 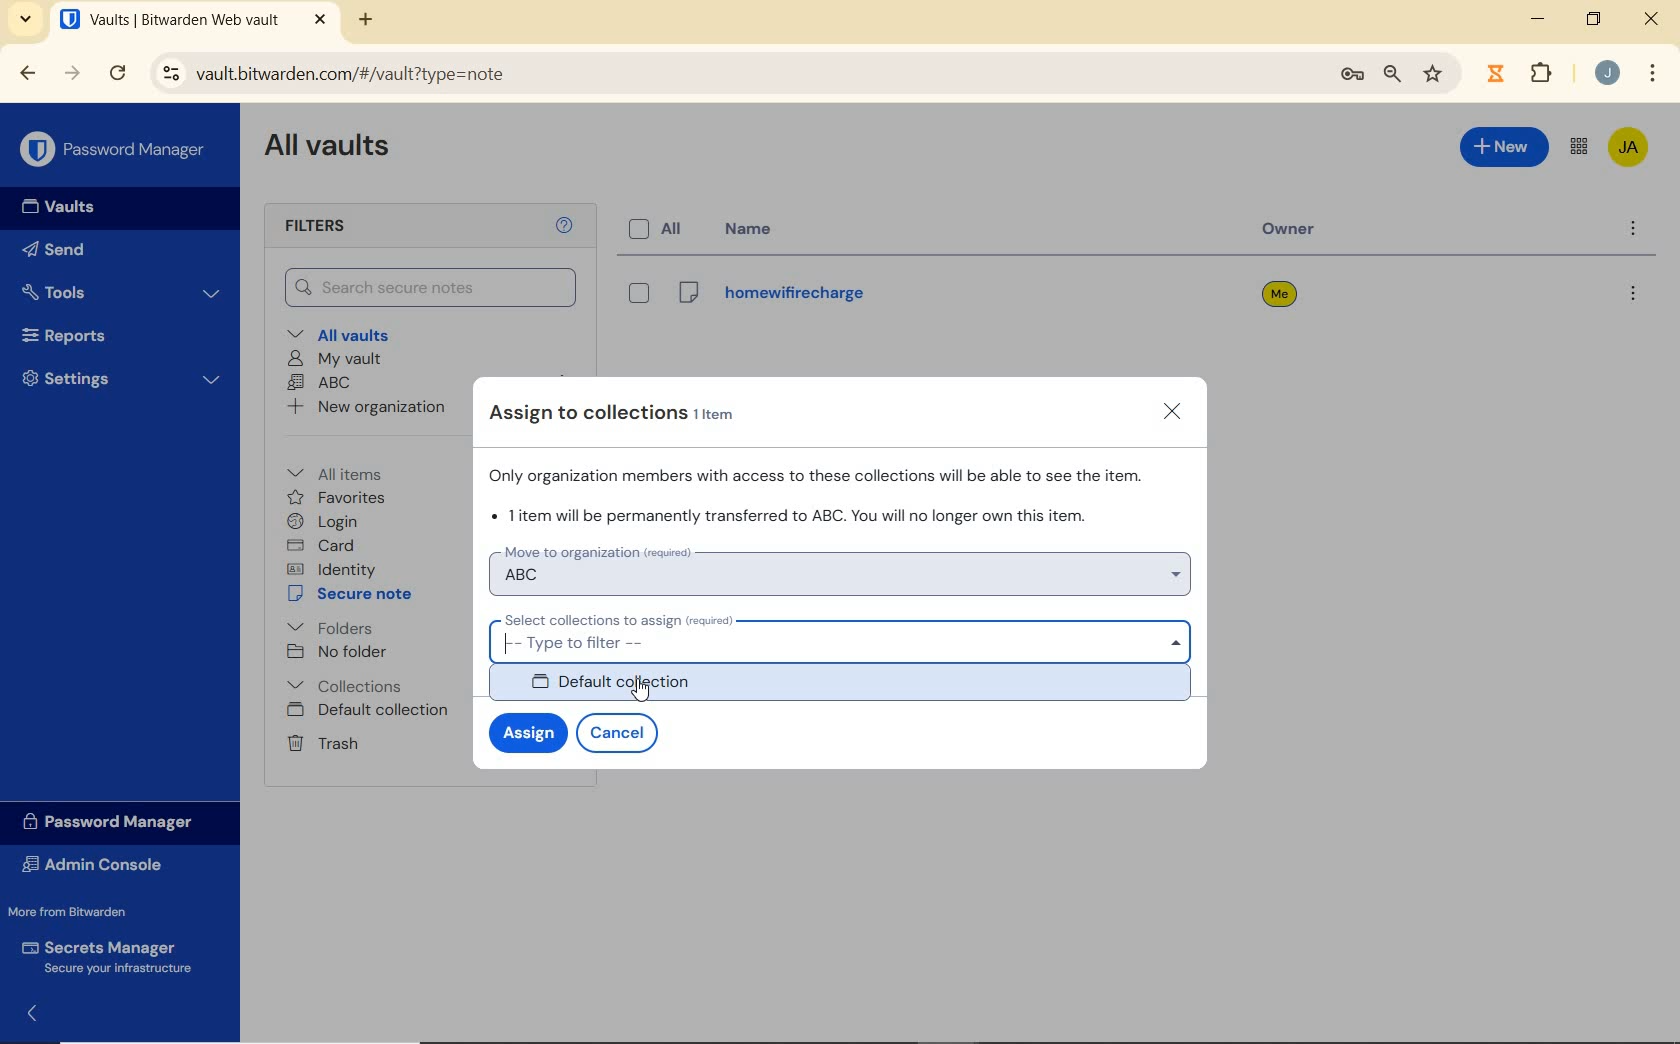 I want to click on address bar, so click(x=730, y=75).